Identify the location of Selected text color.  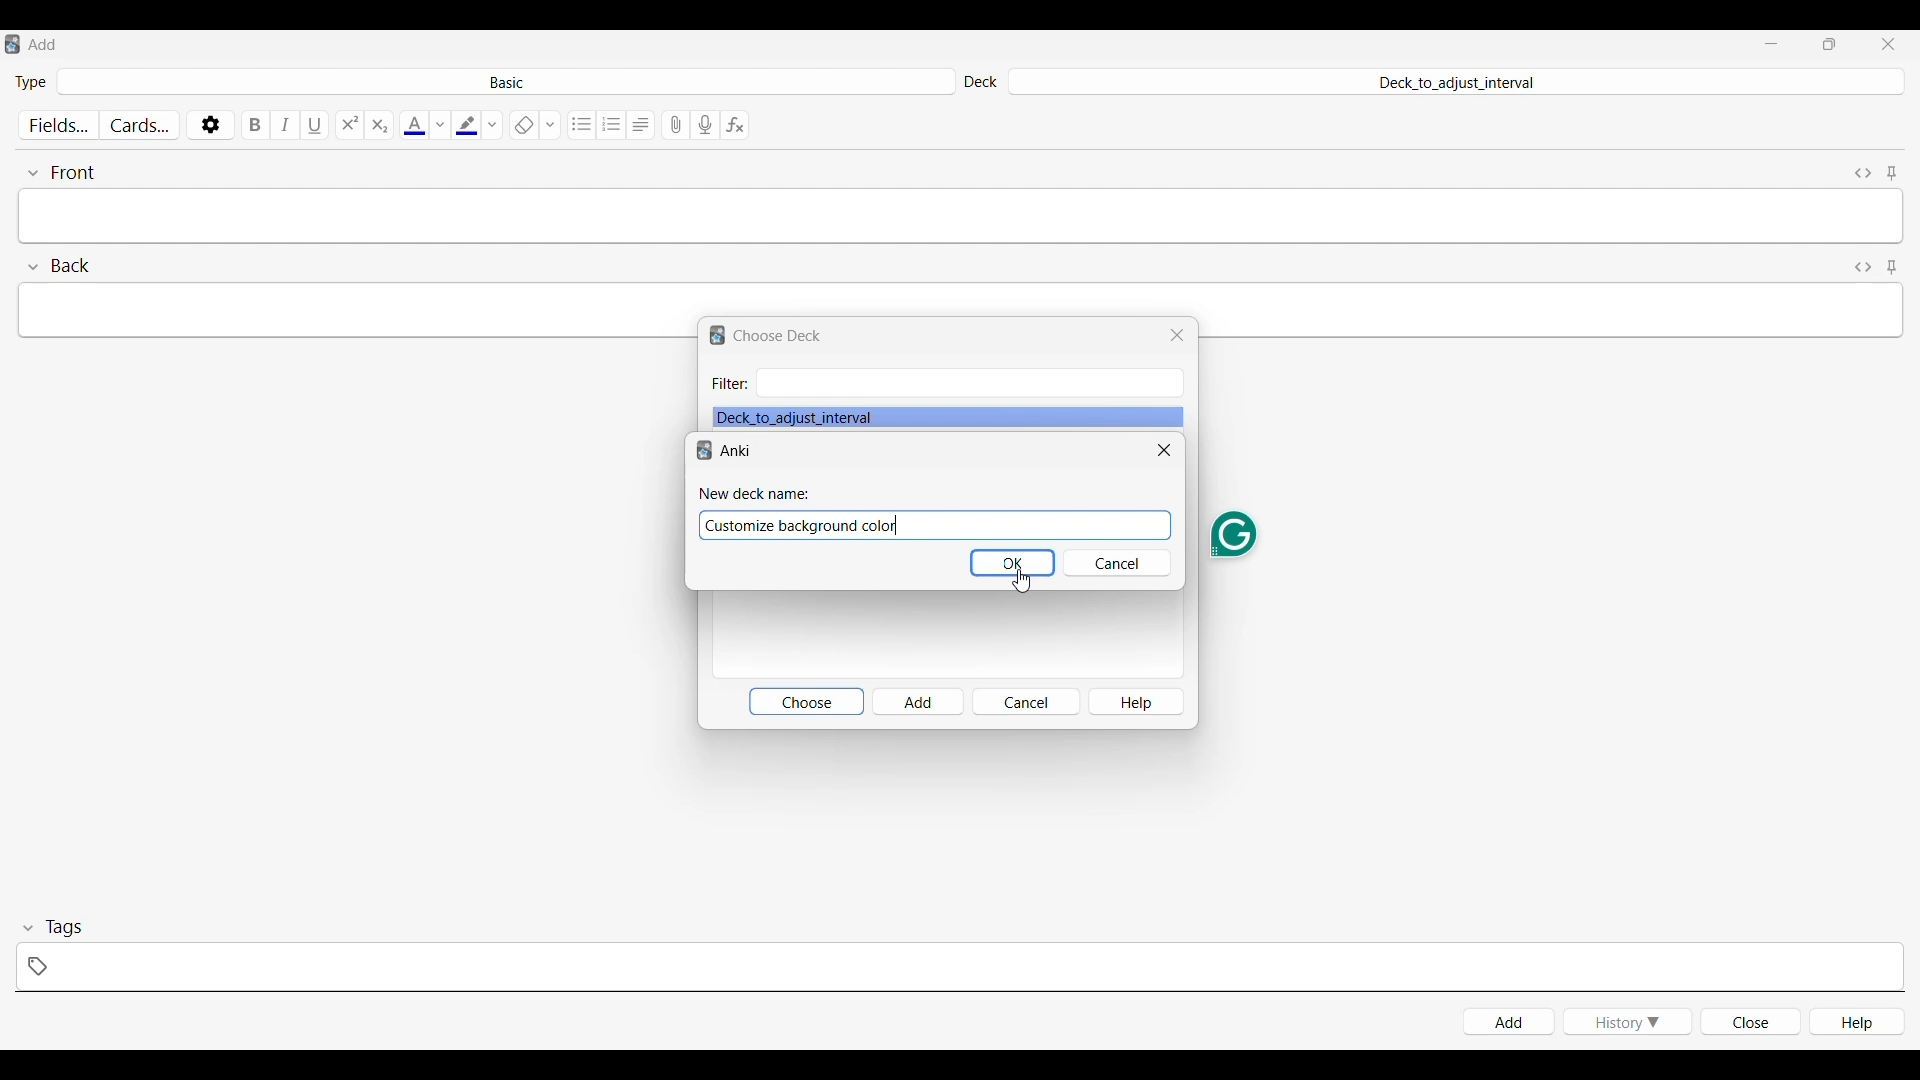
(413, 125).